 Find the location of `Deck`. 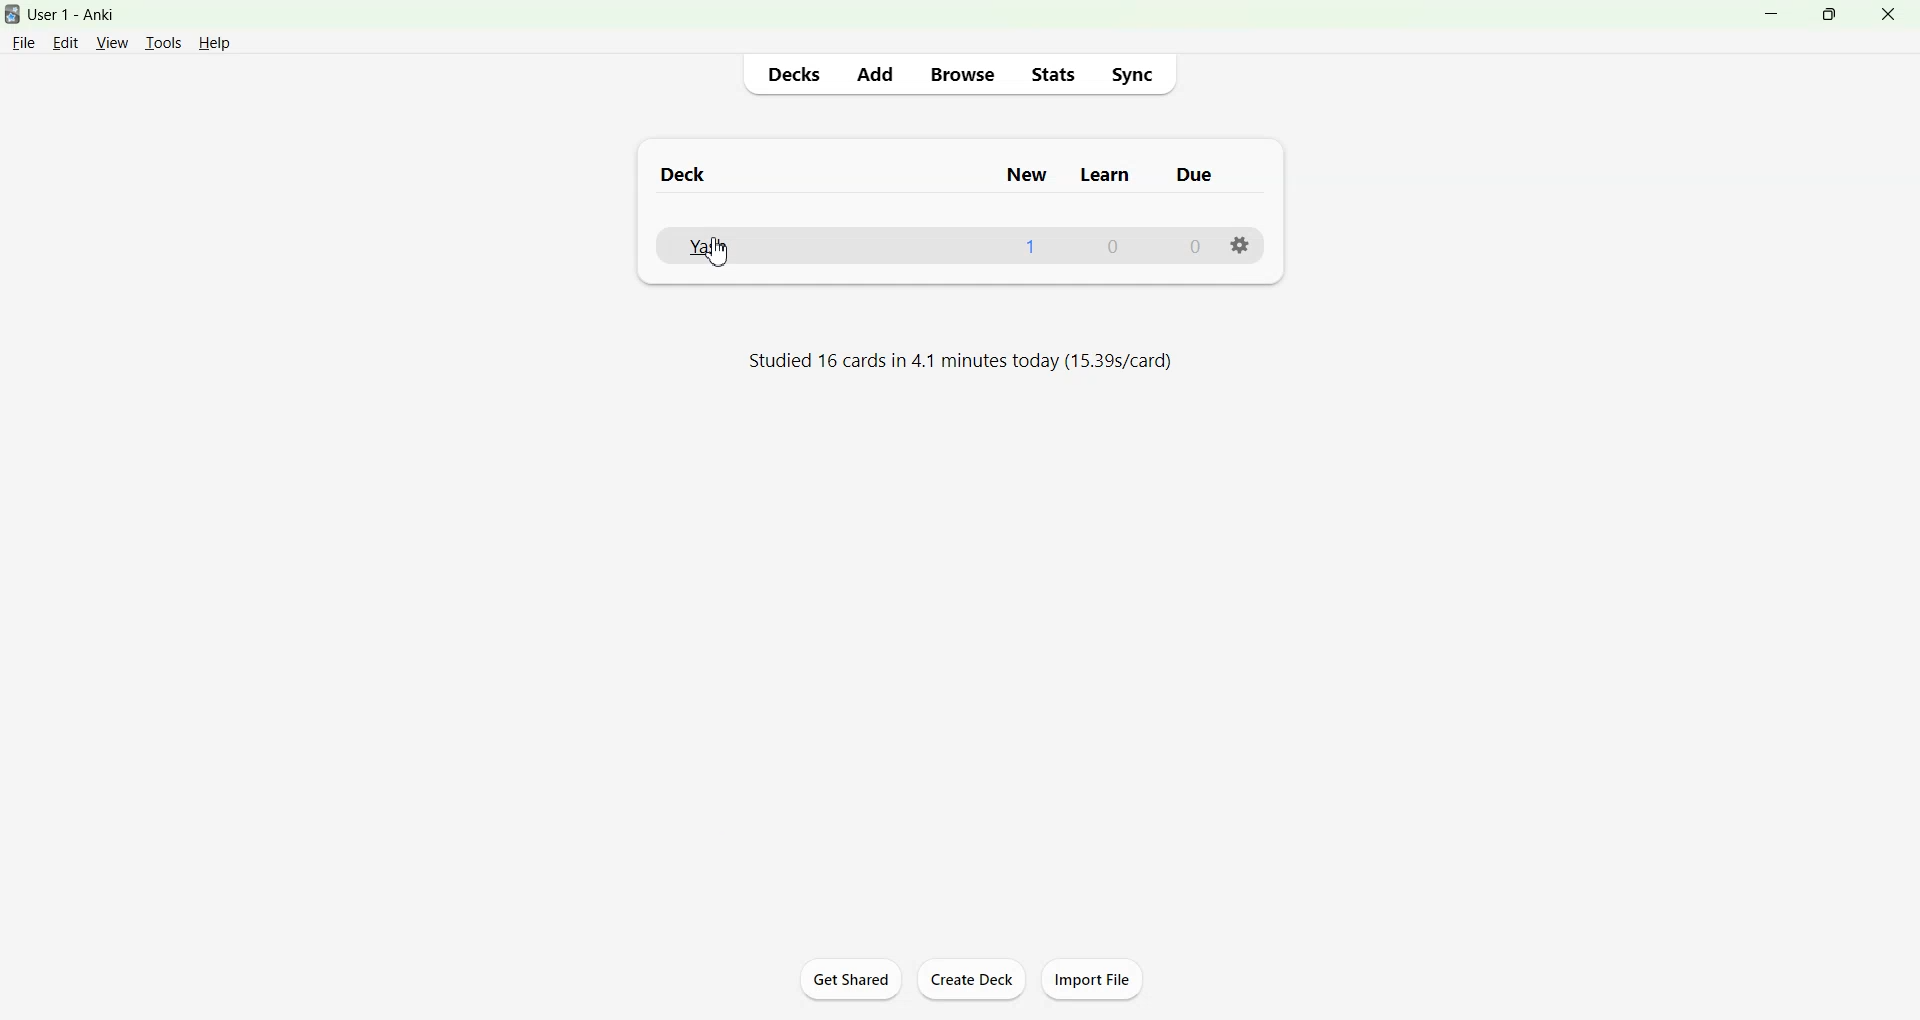

Deck is located at coordinates (683, 175).